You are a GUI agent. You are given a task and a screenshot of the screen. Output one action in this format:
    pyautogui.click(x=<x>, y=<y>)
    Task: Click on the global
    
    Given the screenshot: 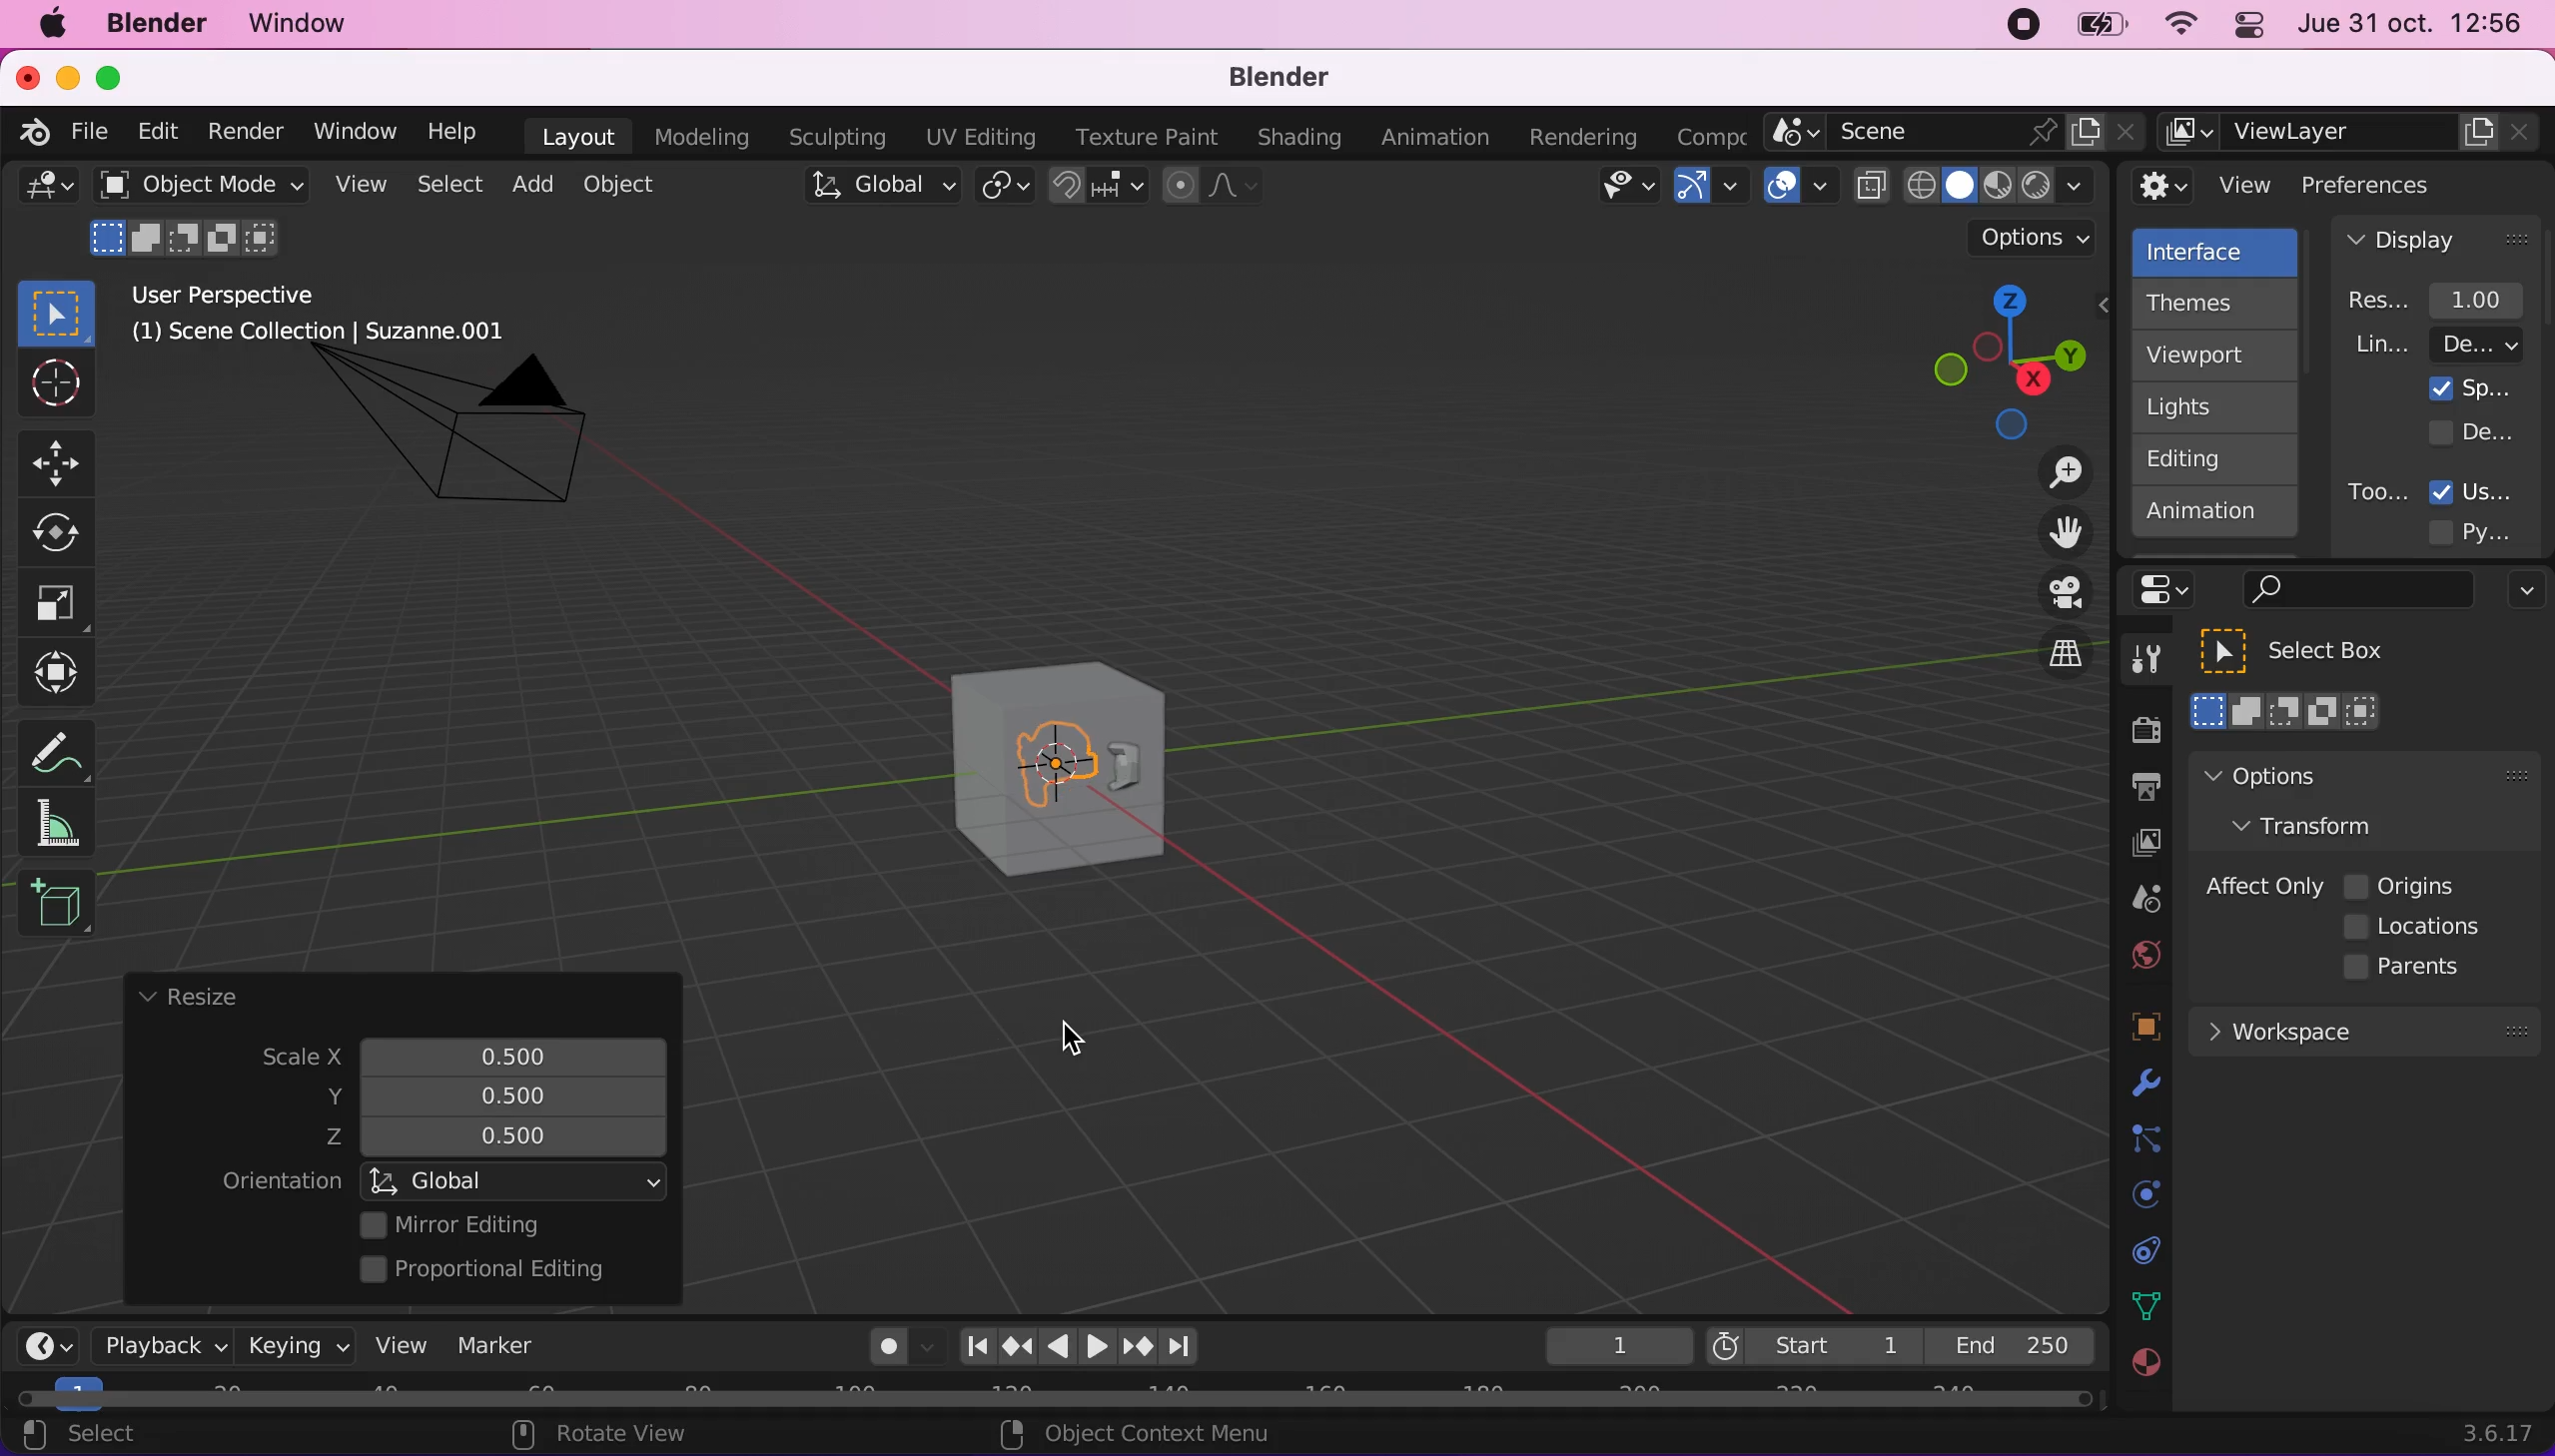 What is the action you would take?
    pyautogui.click(x=519, y=1180)
    